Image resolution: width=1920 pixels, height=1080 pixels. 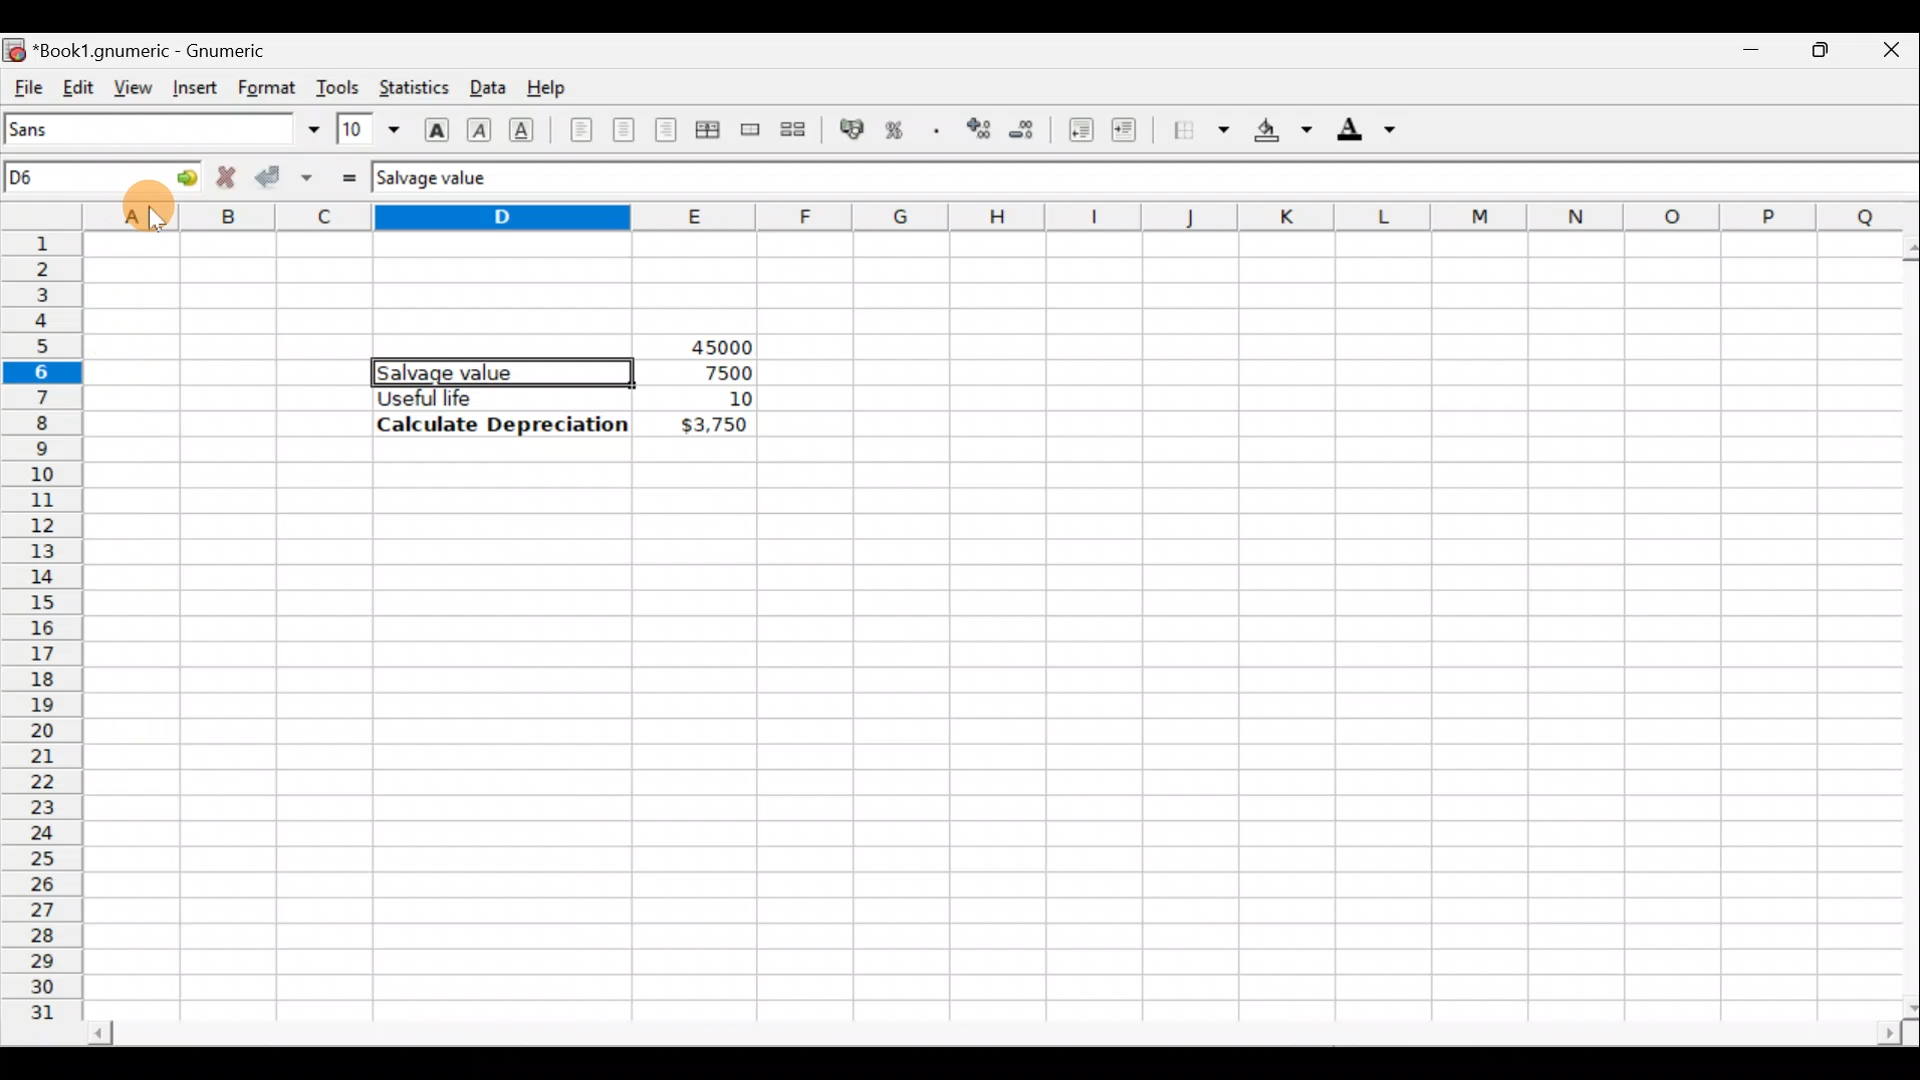 I want to click on Cursor on column A, so click(x=154, y=228).